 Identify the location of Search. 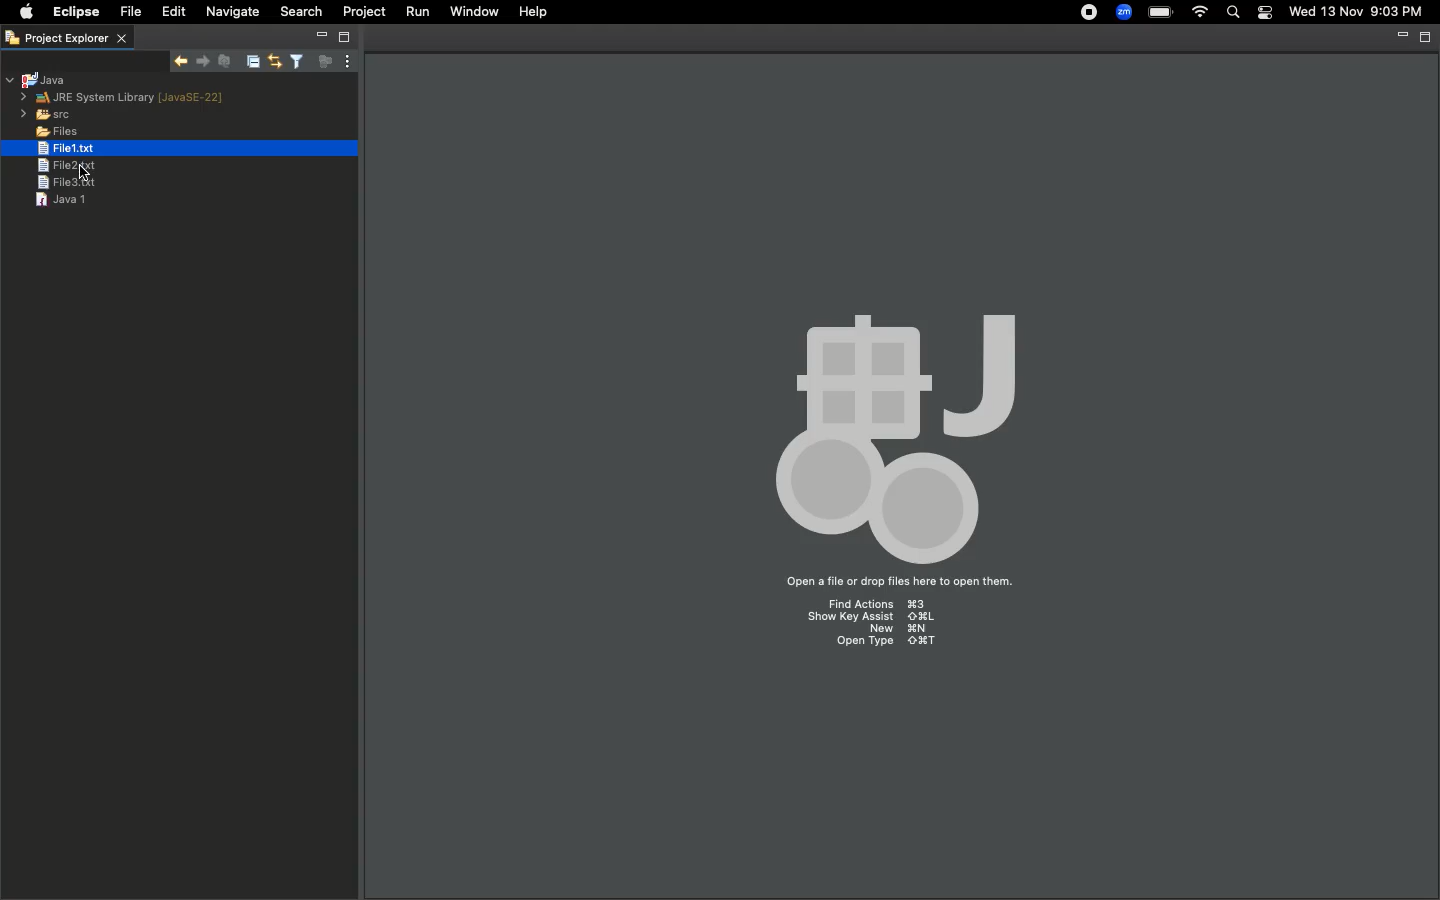
(302, 11).